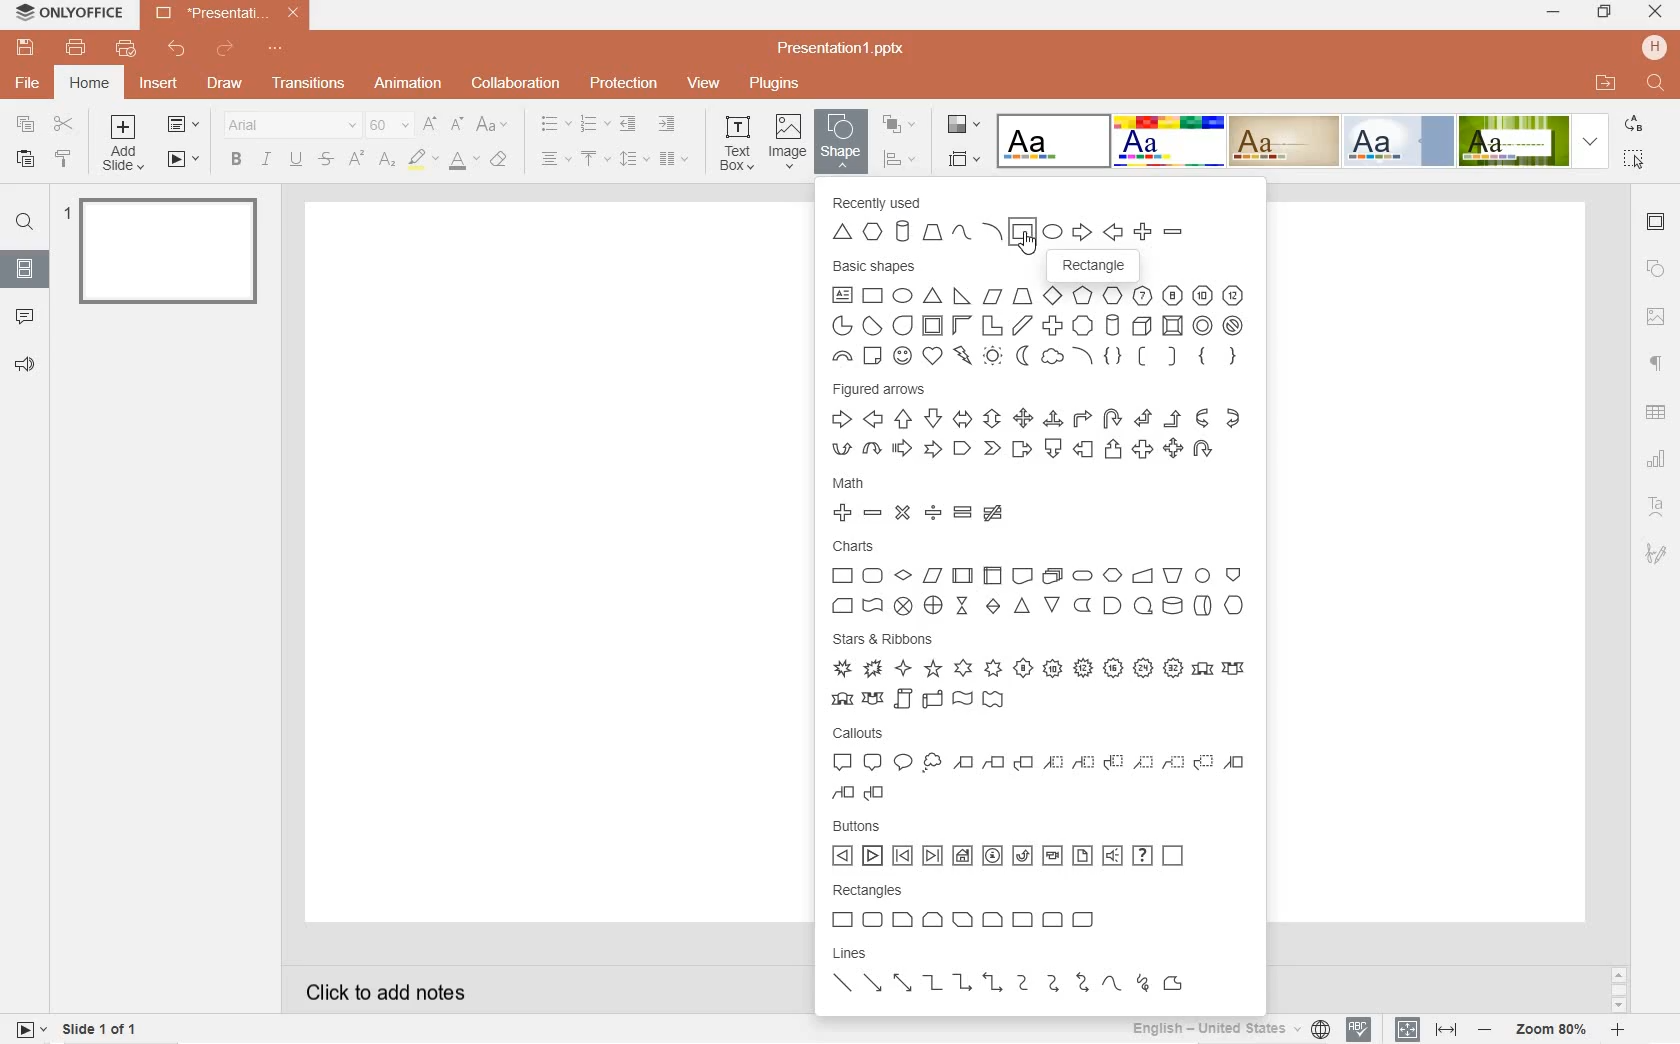 Image resolution: width=1680 pixels, height=1044 pixels. I want to click on Elbow double arrow connector, so click(995, 984).